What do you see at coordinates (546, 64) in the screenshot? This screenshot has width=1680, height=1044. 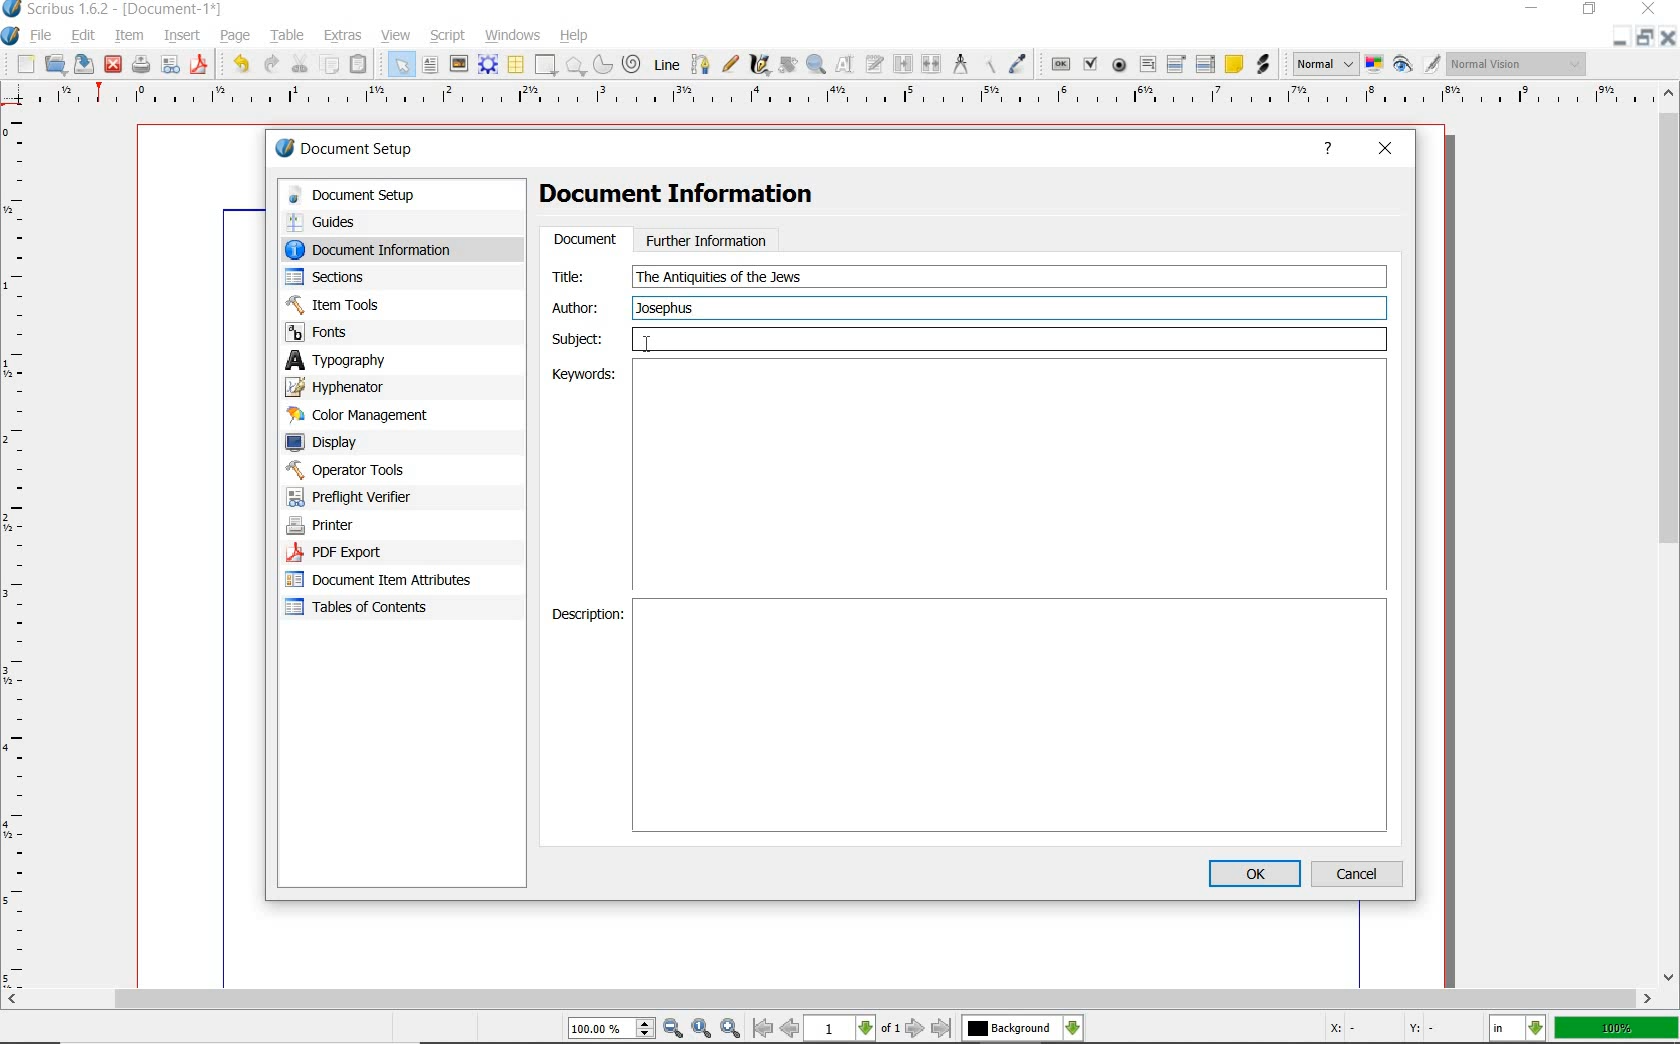 I see `shape` at bounding box center [546, 64].